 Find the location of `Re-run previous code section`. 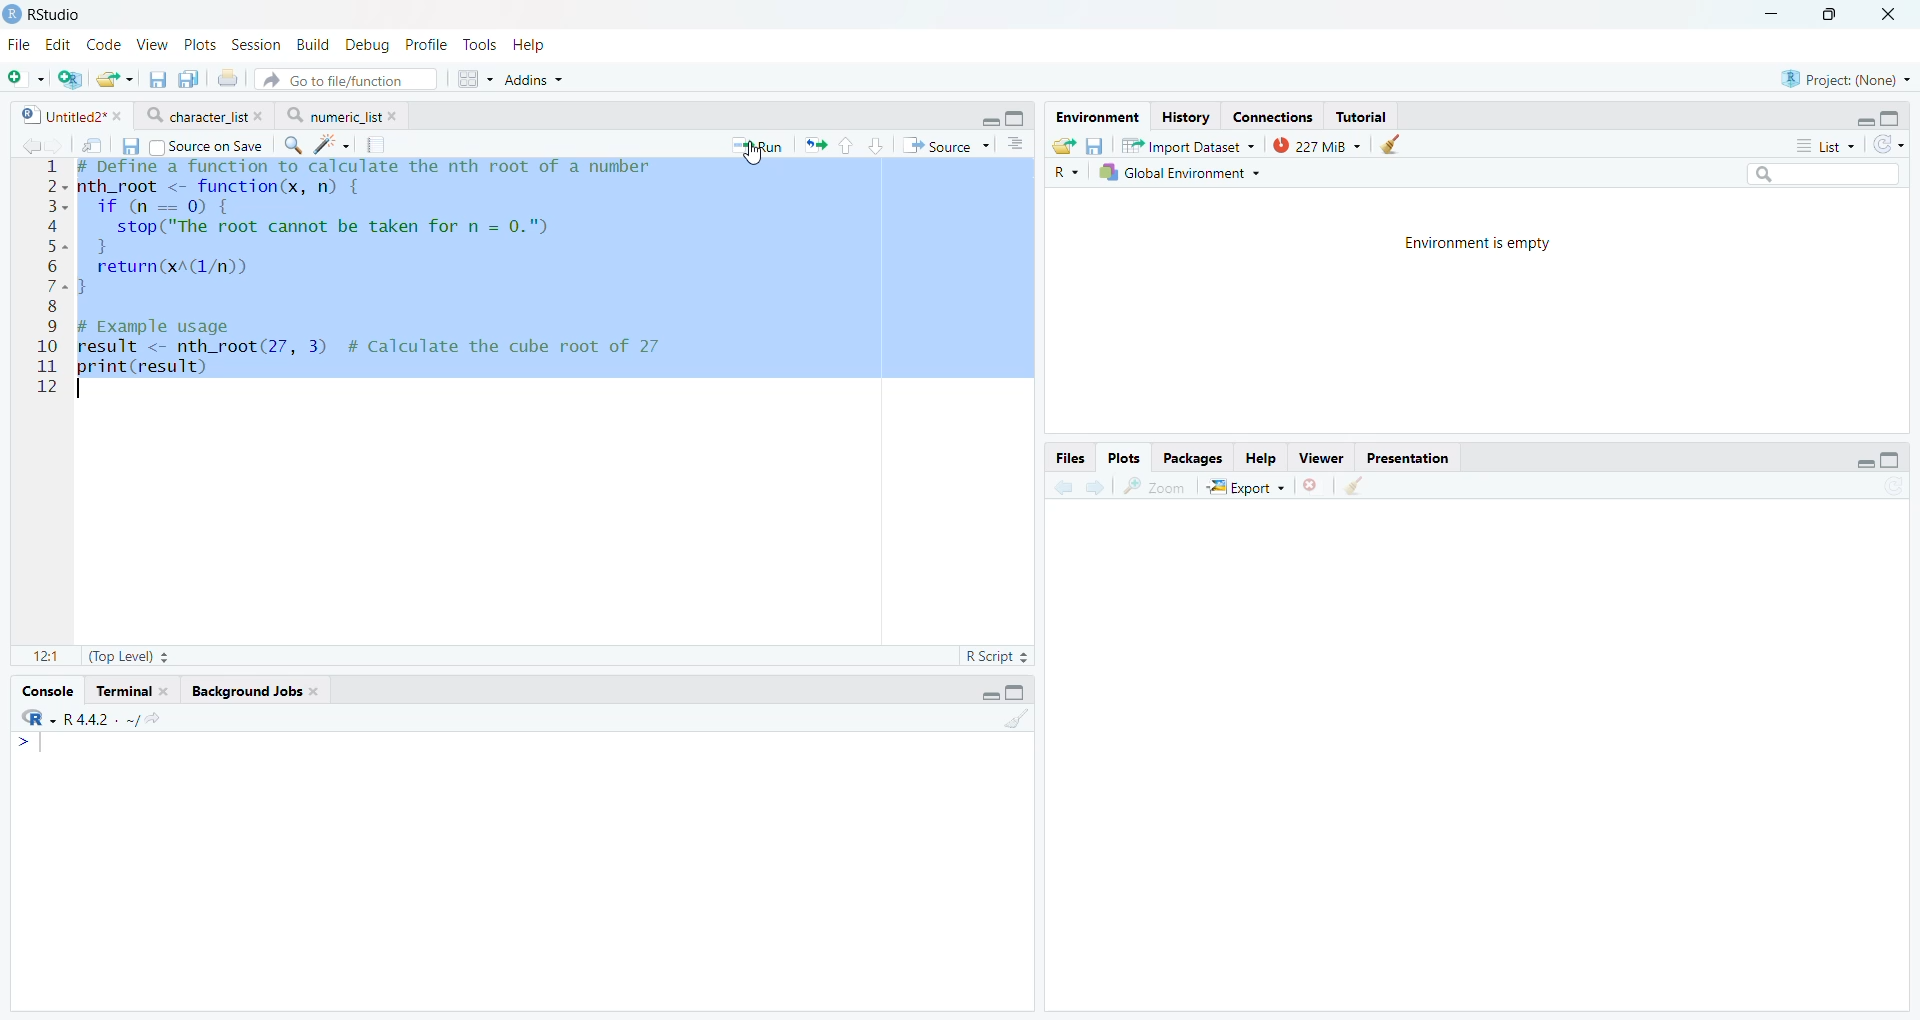

Re-run previous code section is located at coordinates (814, 146).